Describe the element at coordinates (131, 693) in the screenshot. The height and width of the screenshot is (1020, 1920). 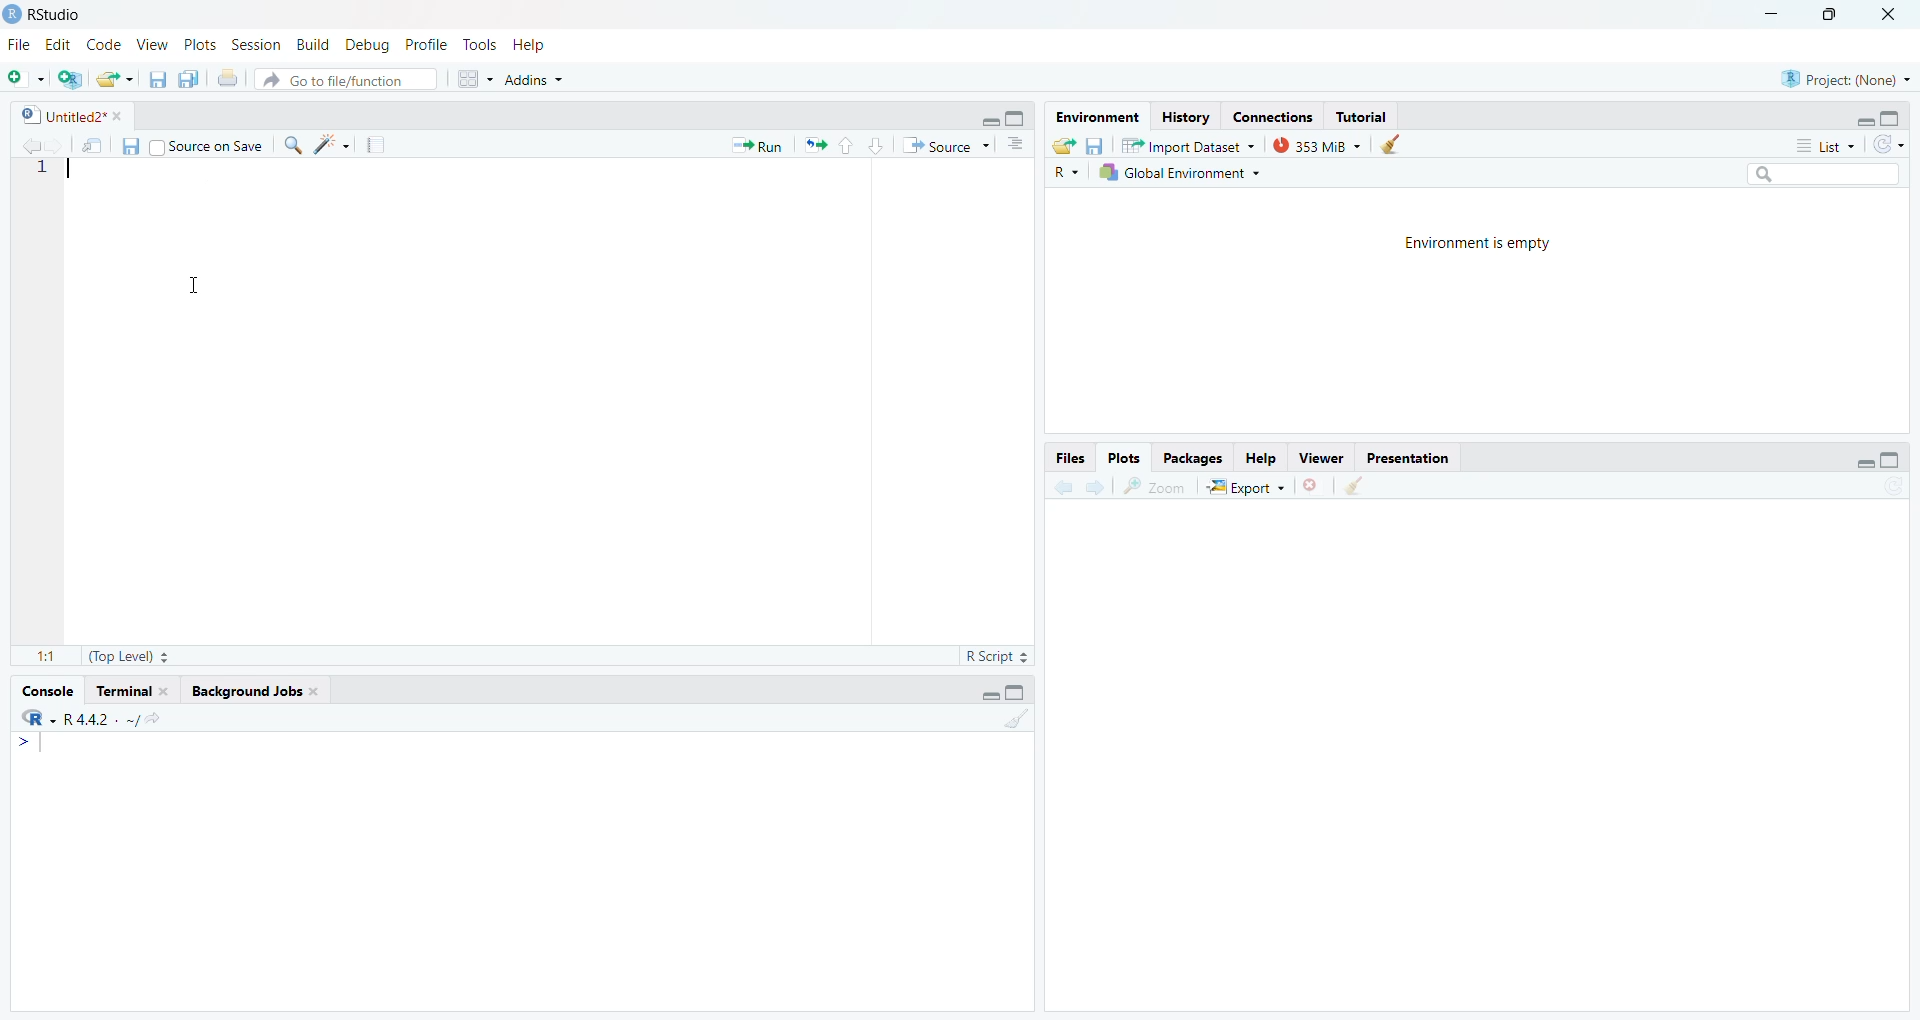
I see `Terminal` at that location.